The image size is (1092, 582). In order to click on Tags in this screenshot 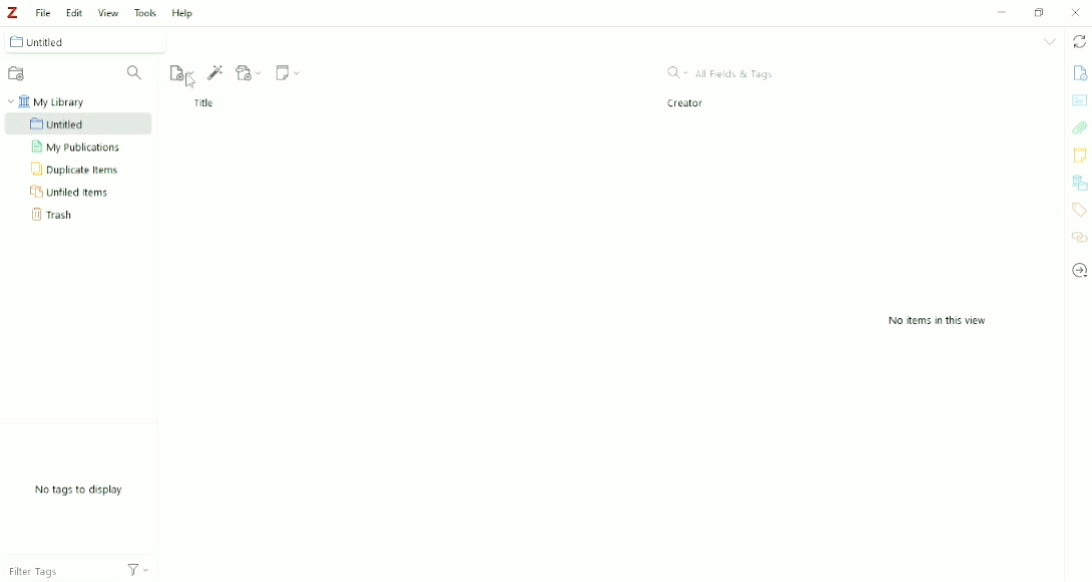, I will do `click(1080, 210)`.